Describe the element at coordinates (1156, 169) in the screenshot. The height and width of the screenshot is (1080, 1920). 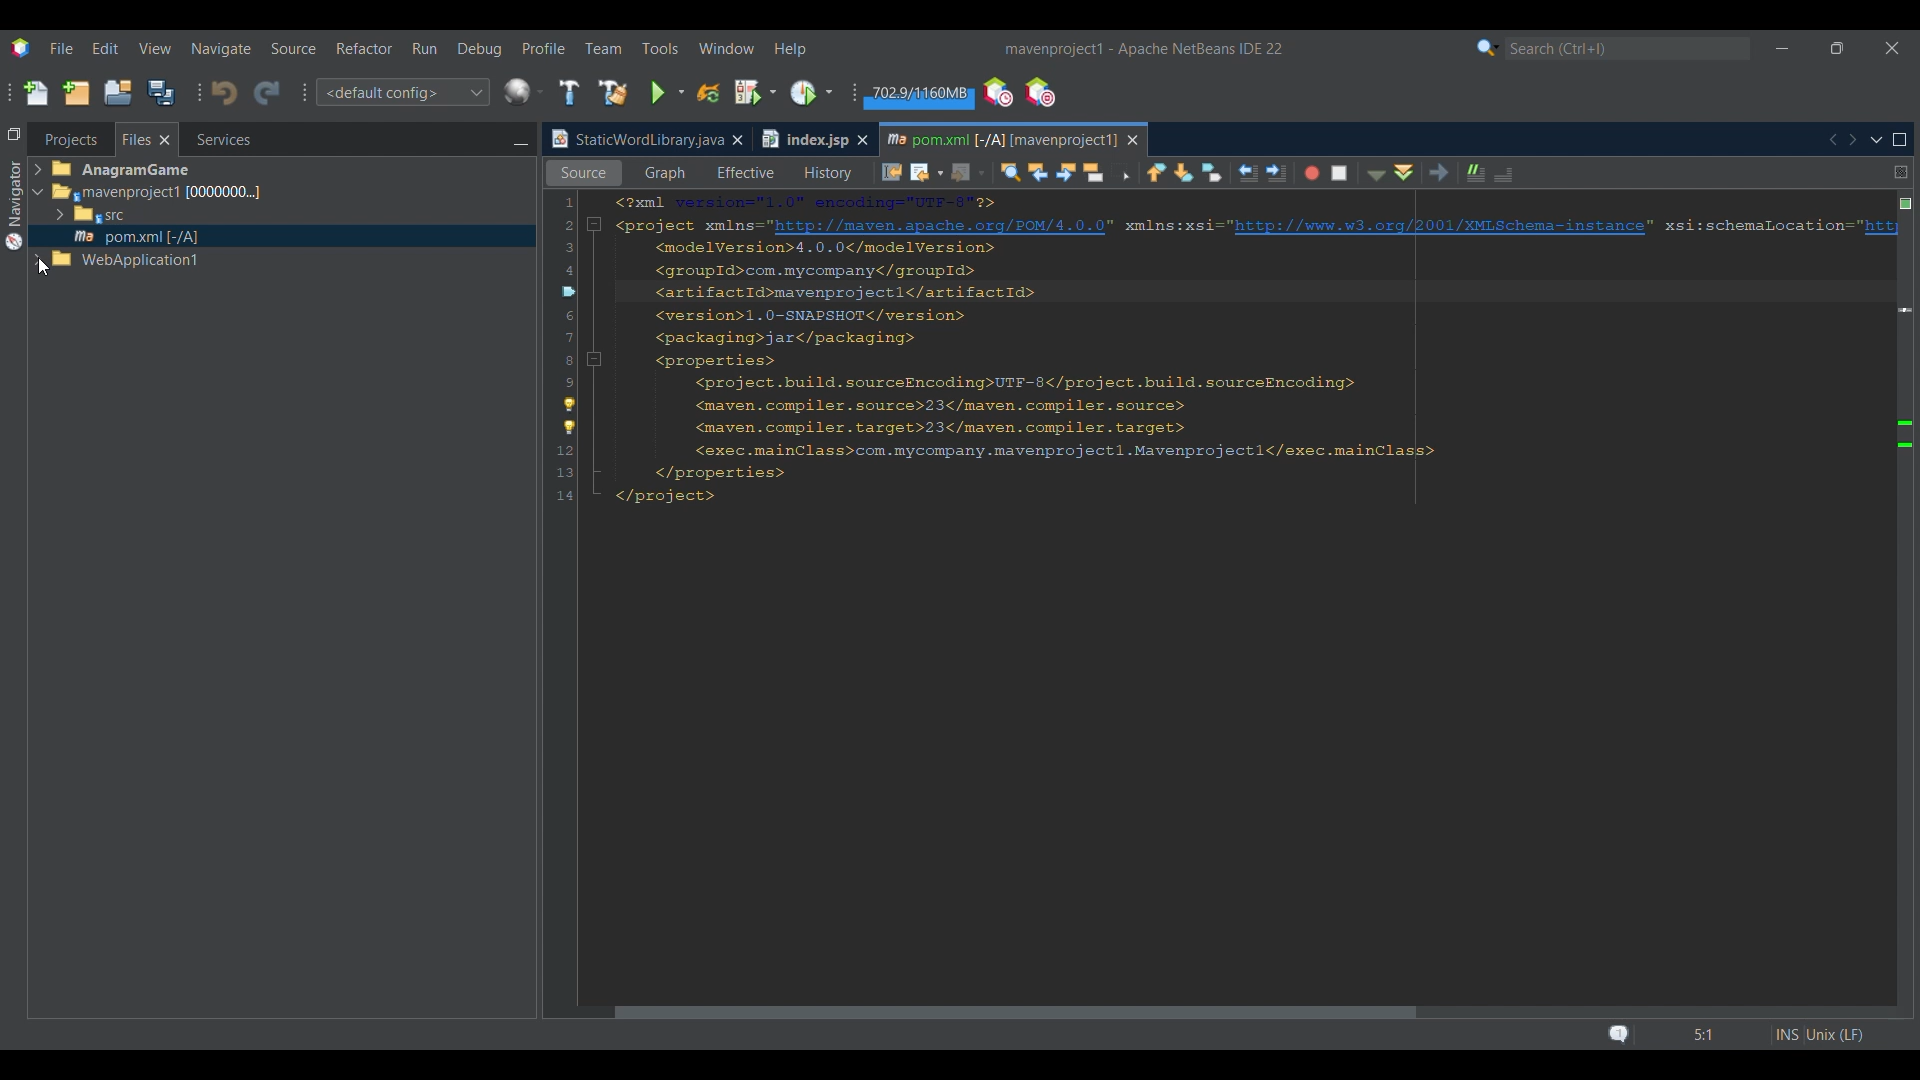
I see `Previous bookmark` at that location.